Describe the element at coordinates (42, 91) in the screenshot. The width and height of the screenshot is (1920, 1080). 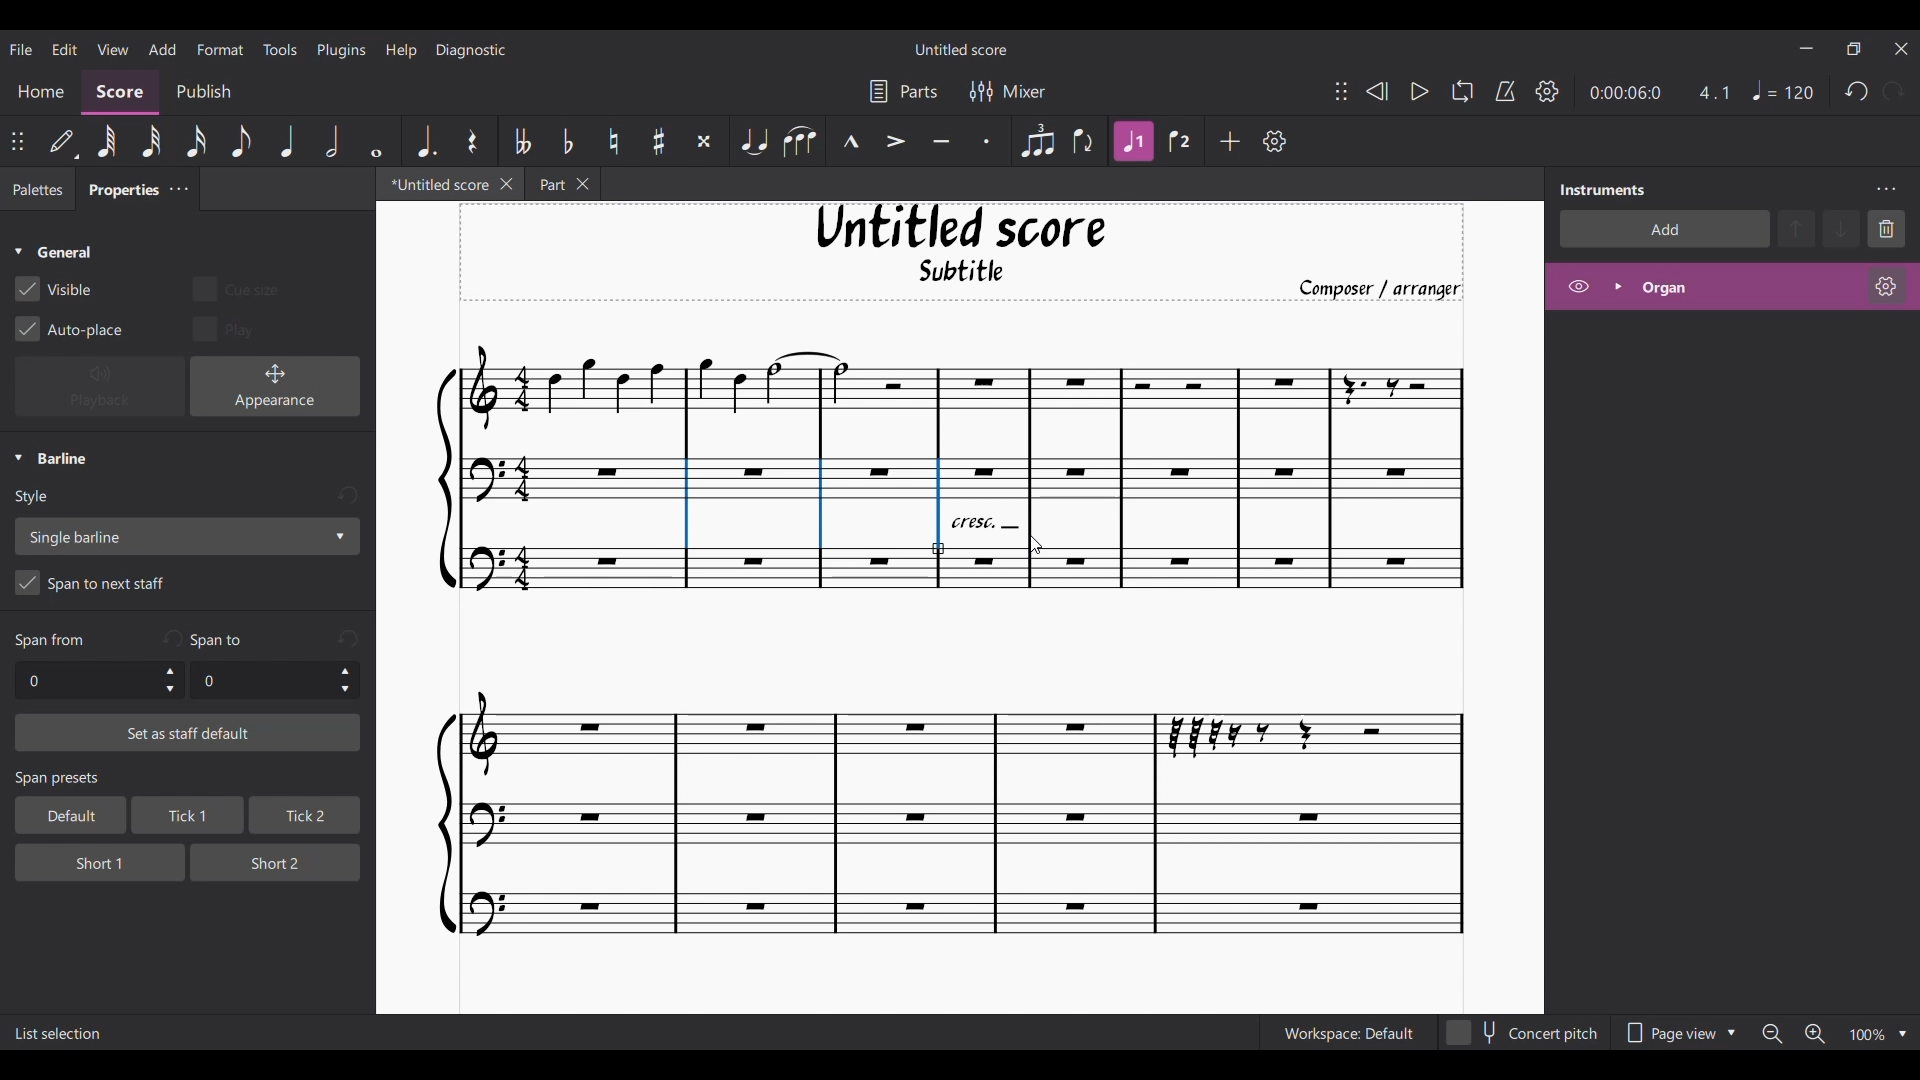
I see `Home section` at that location.